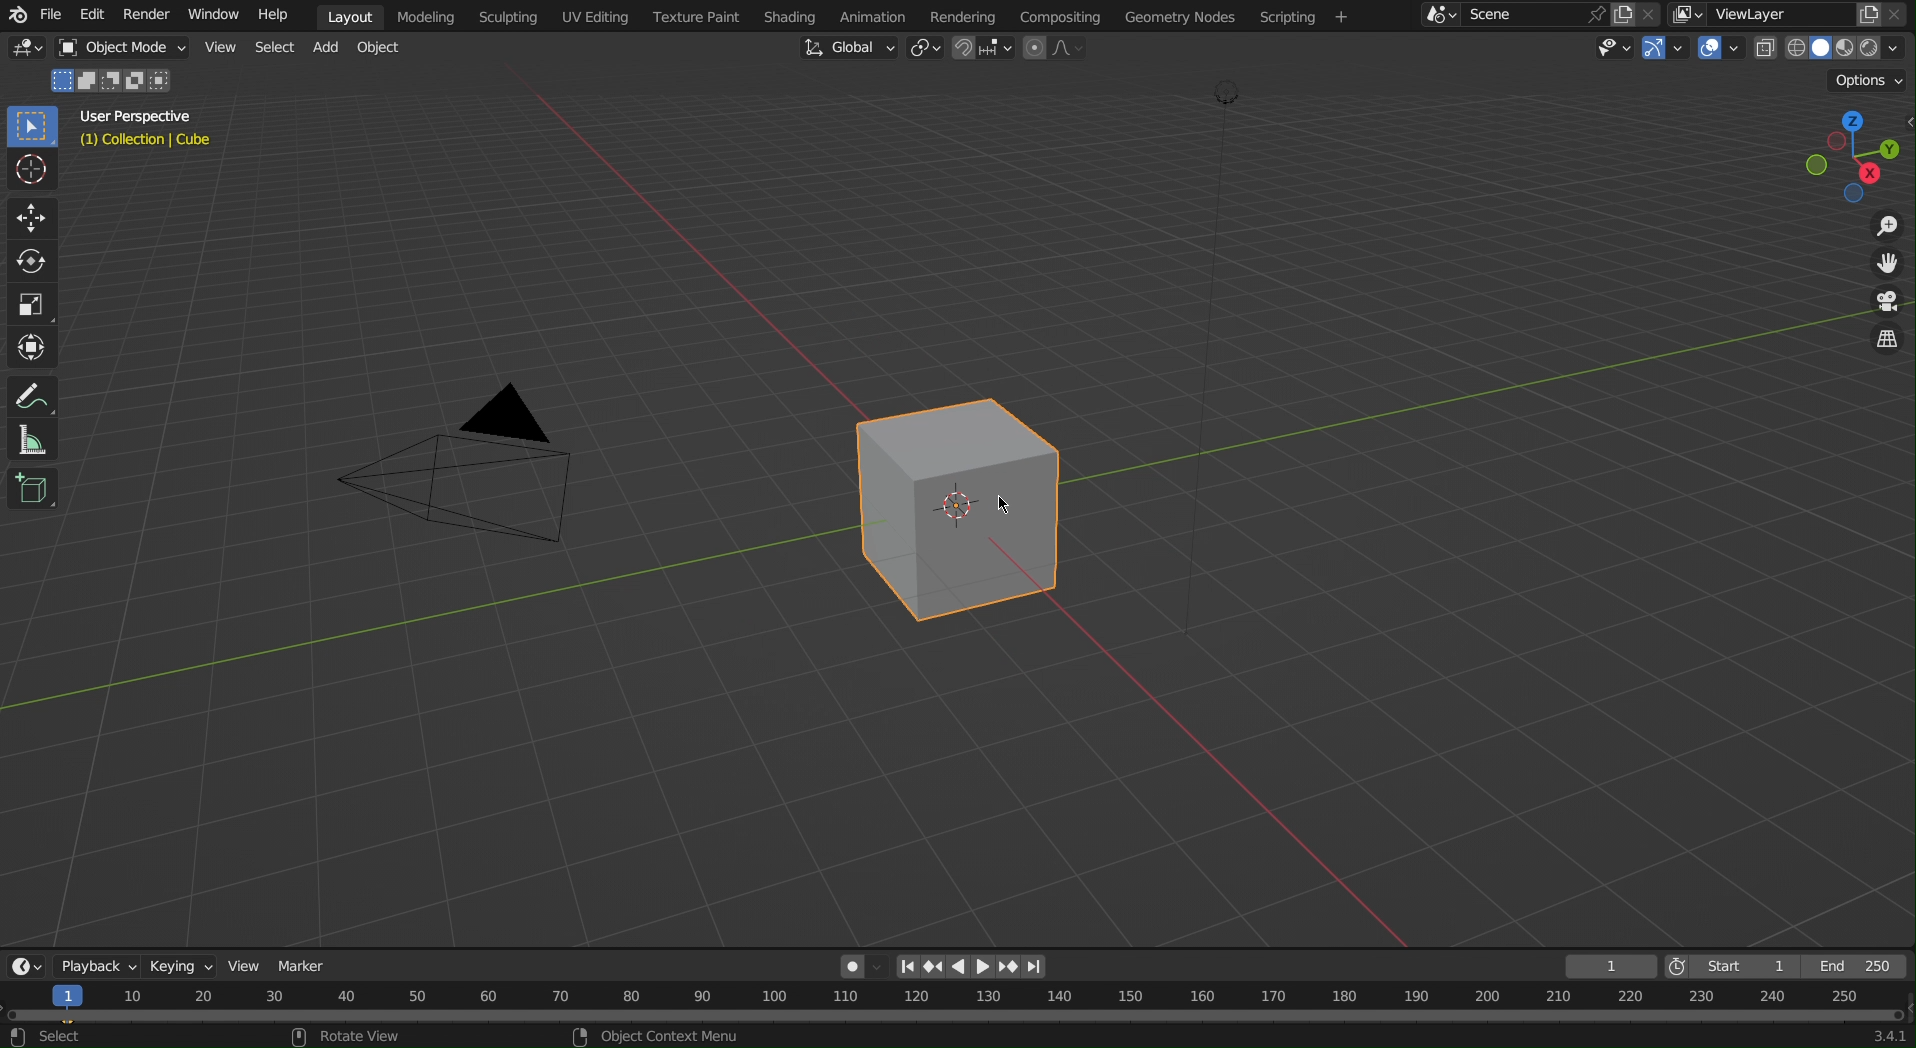 This screenshot has height=1048, width=1916. Describe the element at coordinates (35, 391) in the screenshot. I see `Annotate` at that location.